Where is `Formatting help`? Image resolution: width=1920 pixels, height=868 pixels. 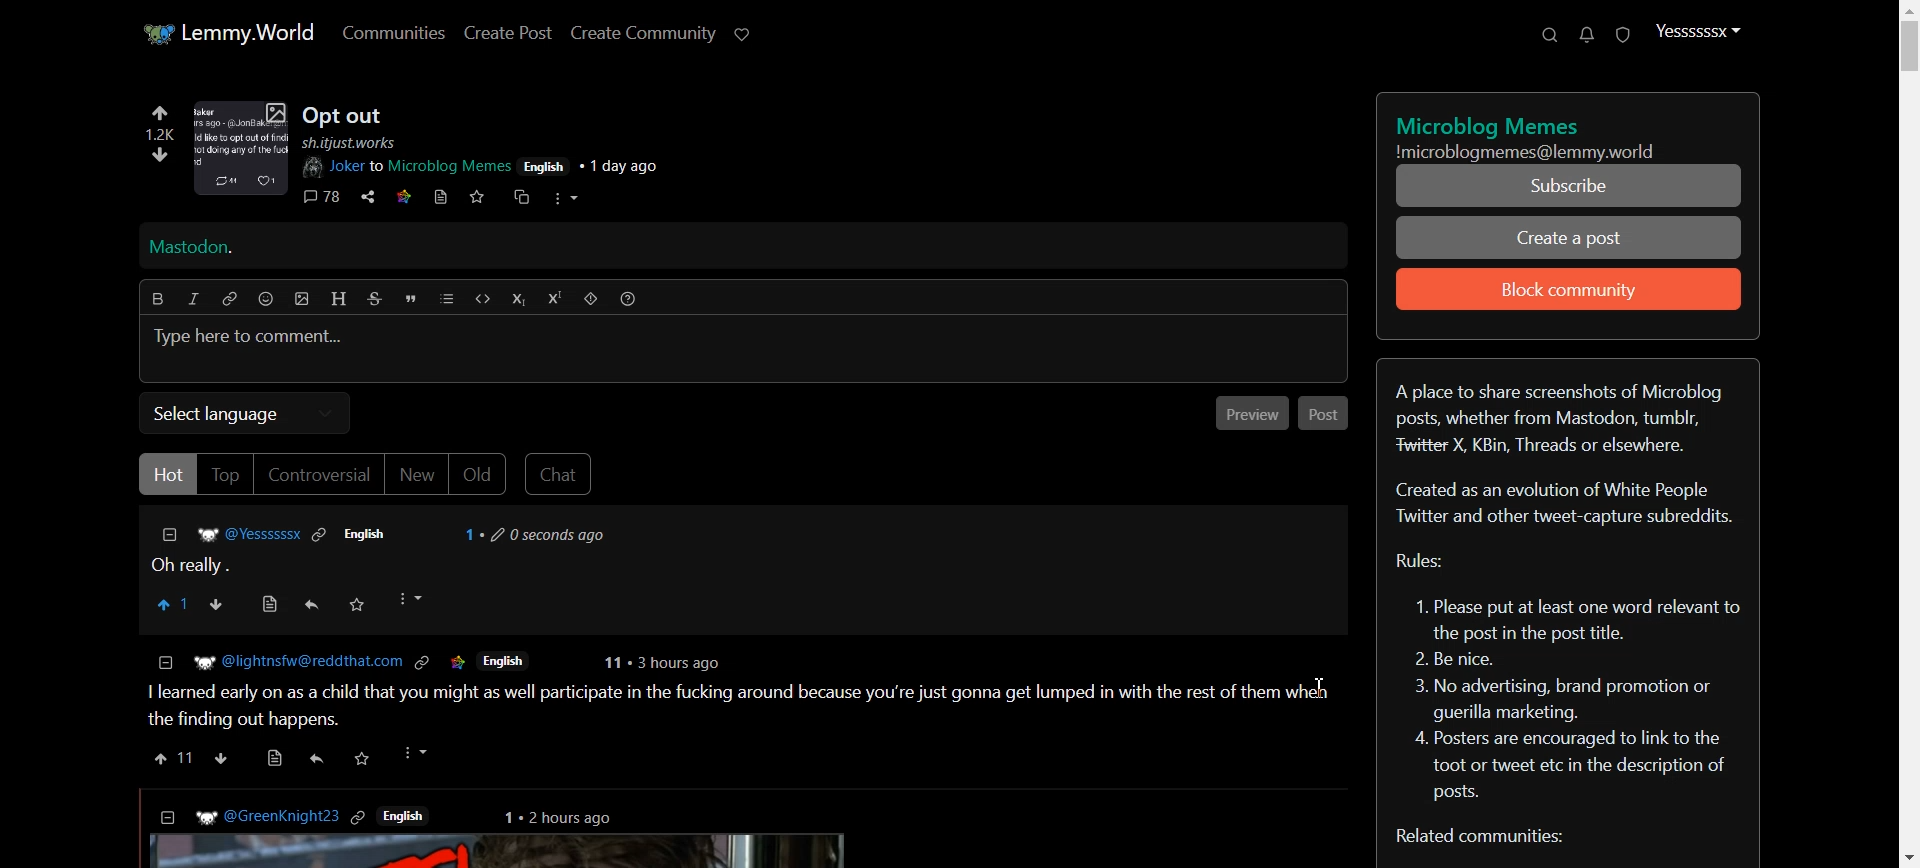
Formatting help is located at coordinates (629, 298).